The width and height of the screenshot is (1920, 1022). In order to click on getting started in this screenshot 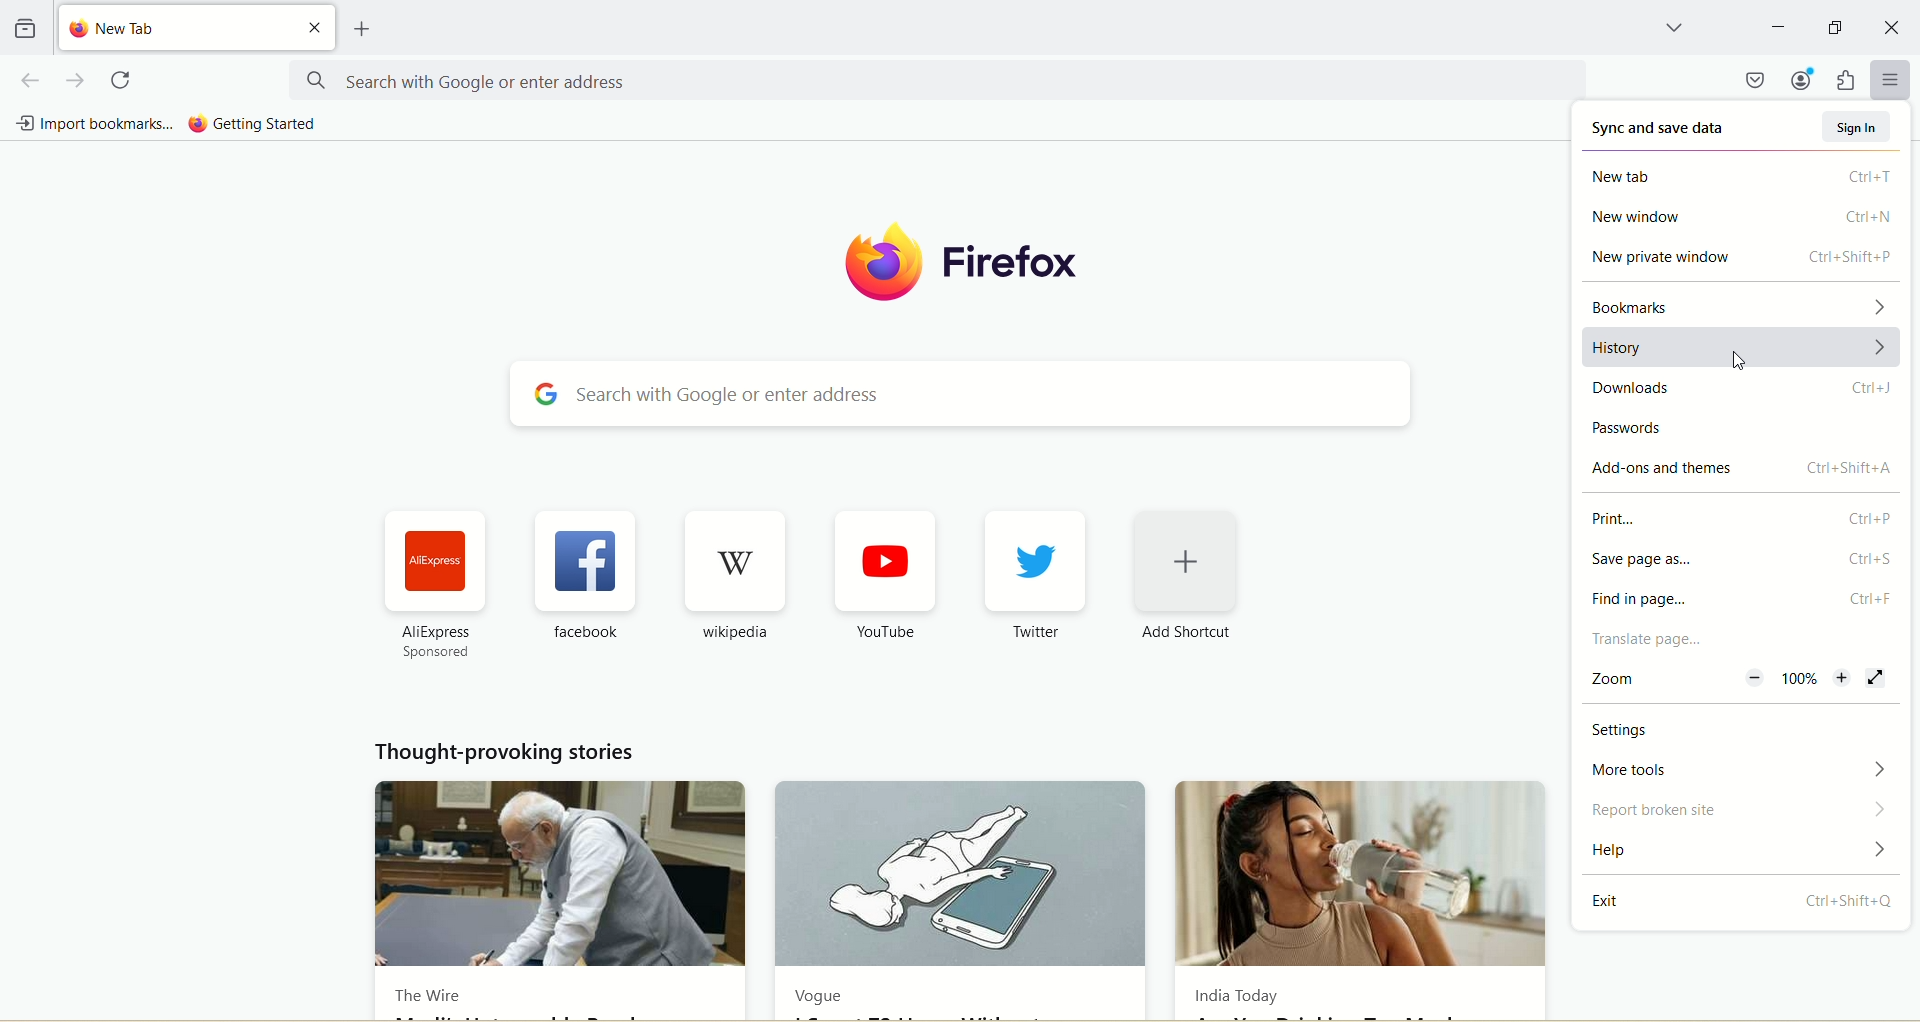, I will do `click(259, 124)`.